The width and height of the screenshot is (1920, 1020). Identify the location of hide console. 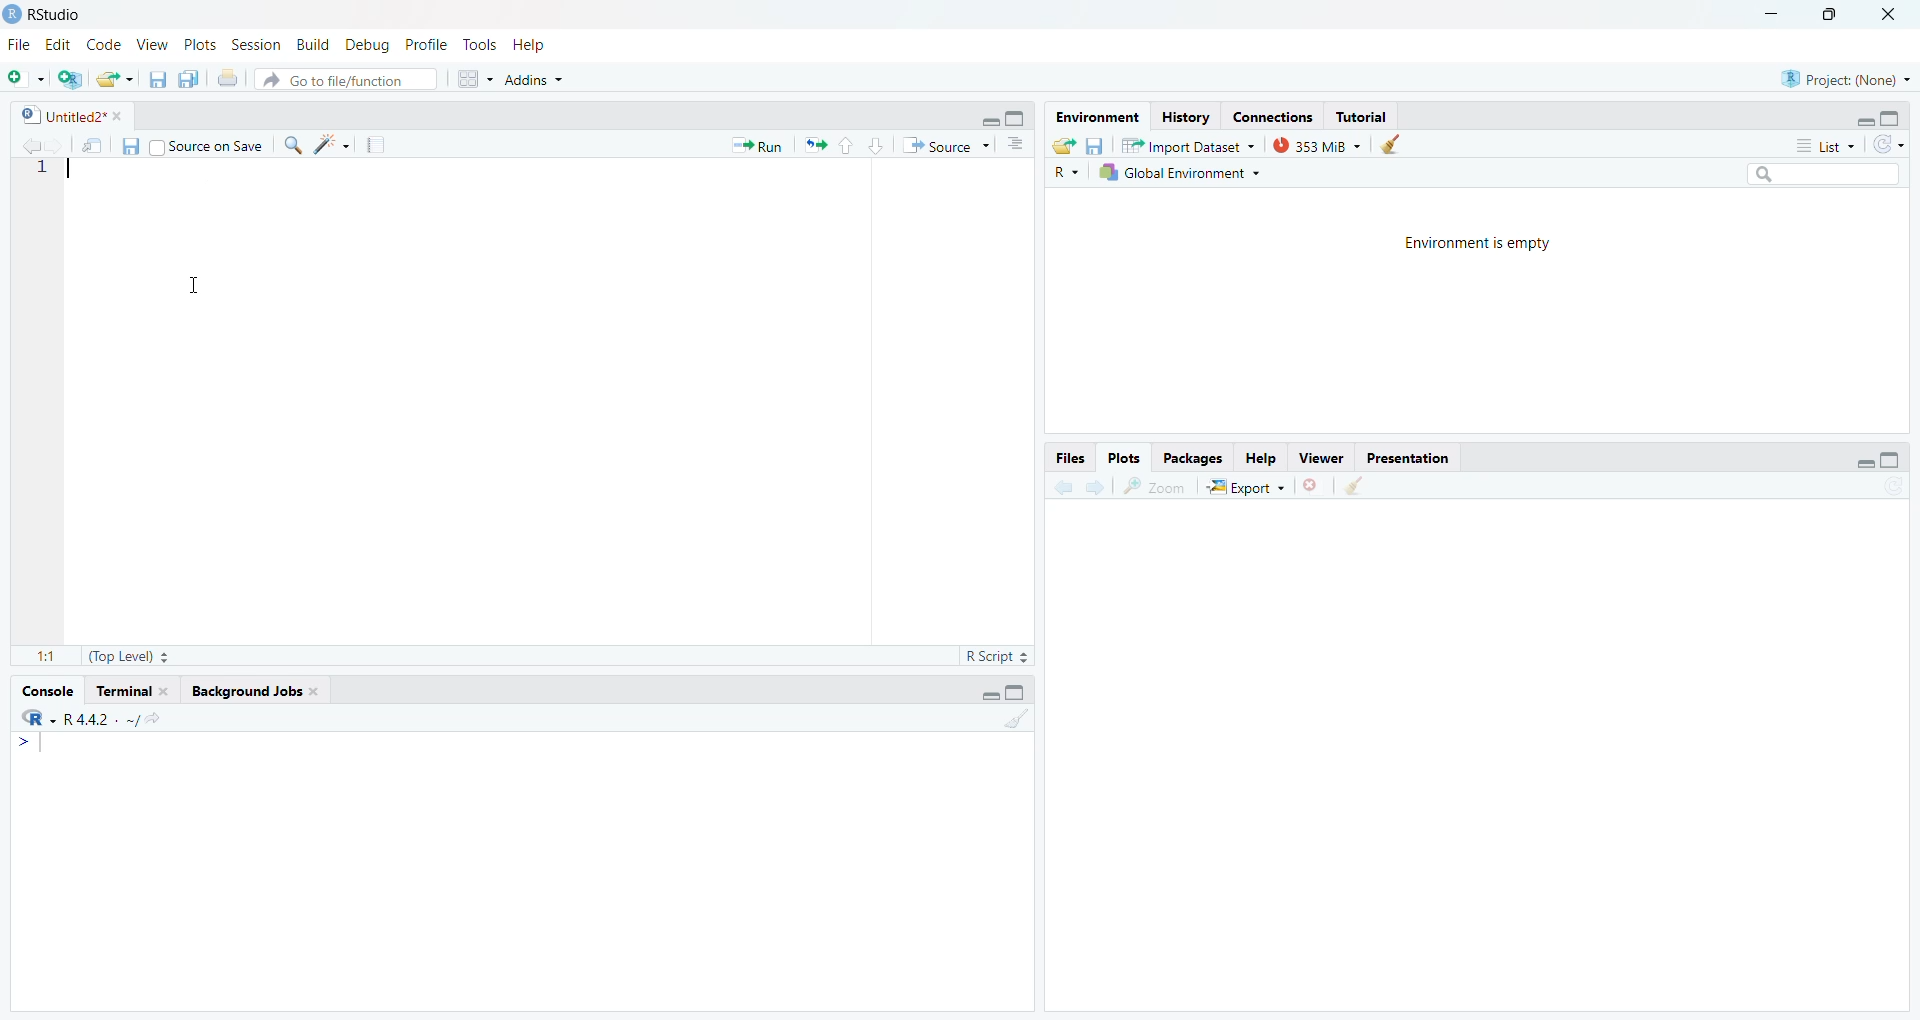
(1022, 694).